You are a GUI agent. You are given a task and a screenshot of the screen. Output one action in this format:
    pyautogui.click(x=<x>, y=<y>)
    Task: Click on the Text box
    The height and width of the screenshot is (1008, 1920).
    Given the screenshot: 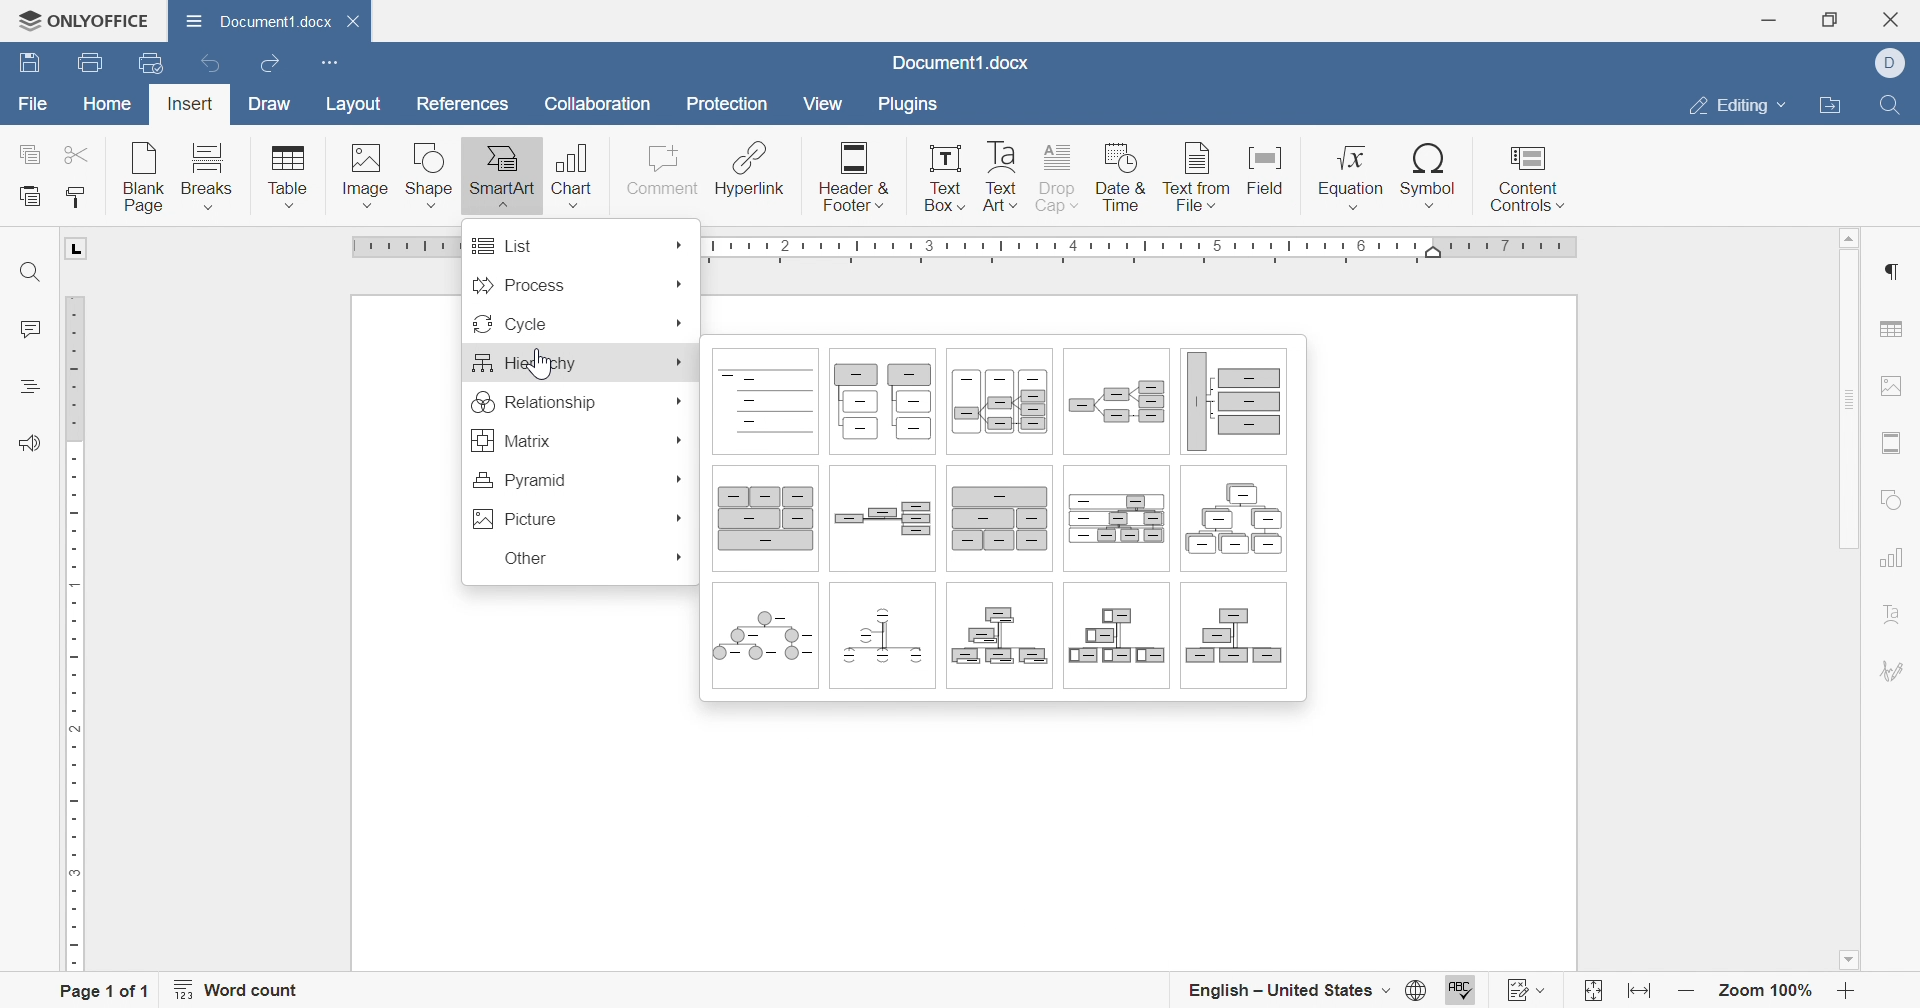 What is the action you would take?
    pyautogui.click(x=949, y=181)
    